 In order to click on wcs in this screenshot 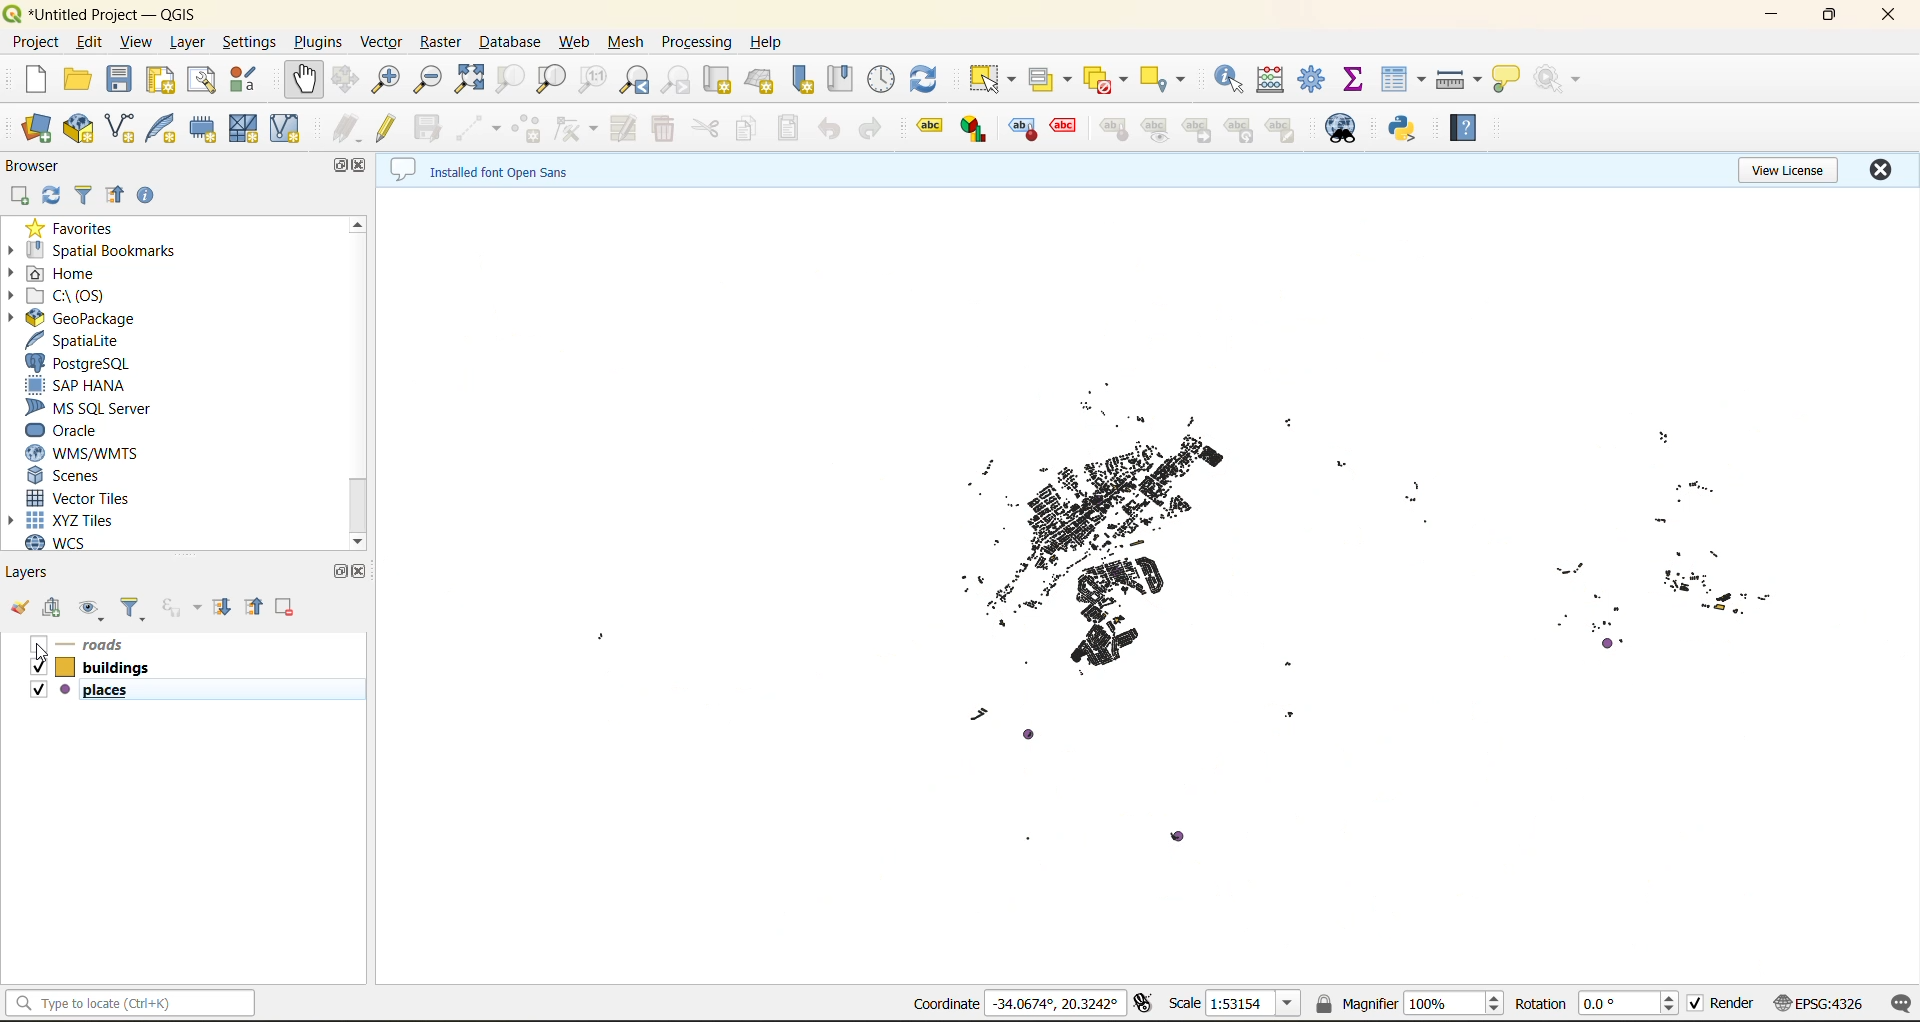, I will do `click(90, 543)`.